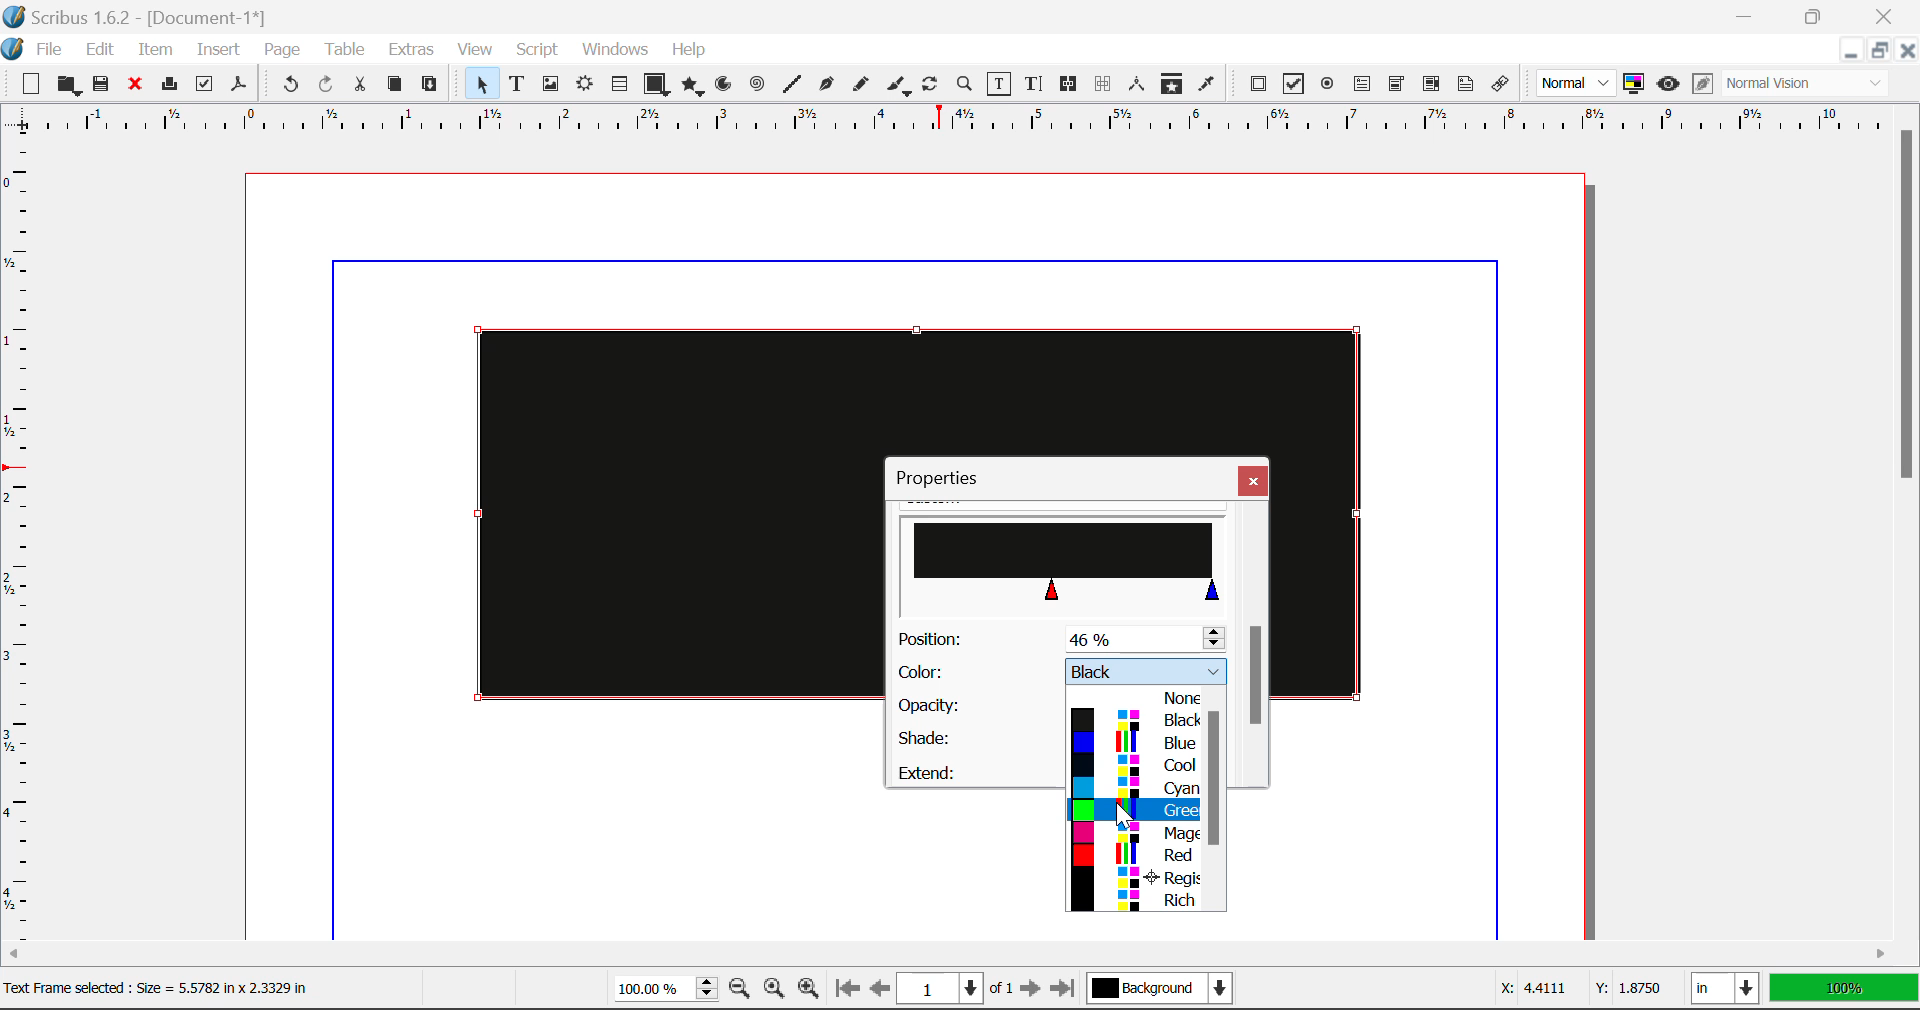 The height and width of the screenshot is (1010, 1920). What do you see at coordinates (1814, 14) in the screenshot?
I see `Minimize` at bounding box center [1814, 14].